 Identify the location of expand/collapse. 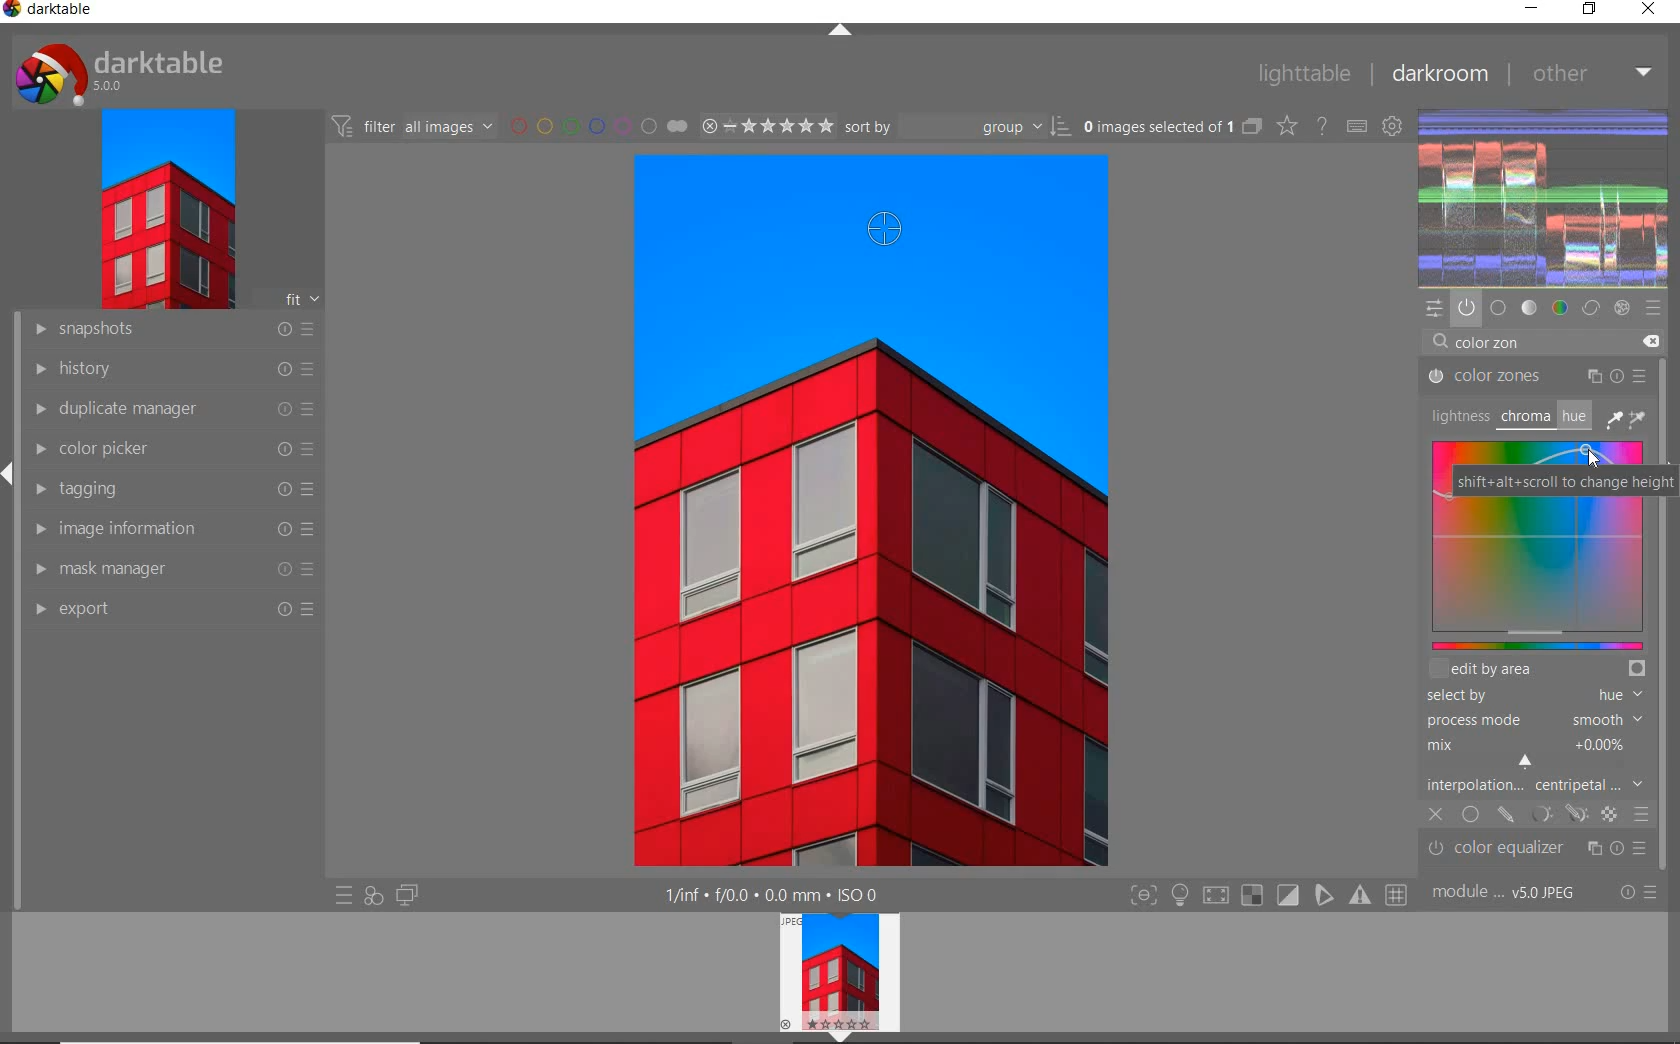
(10, 472).